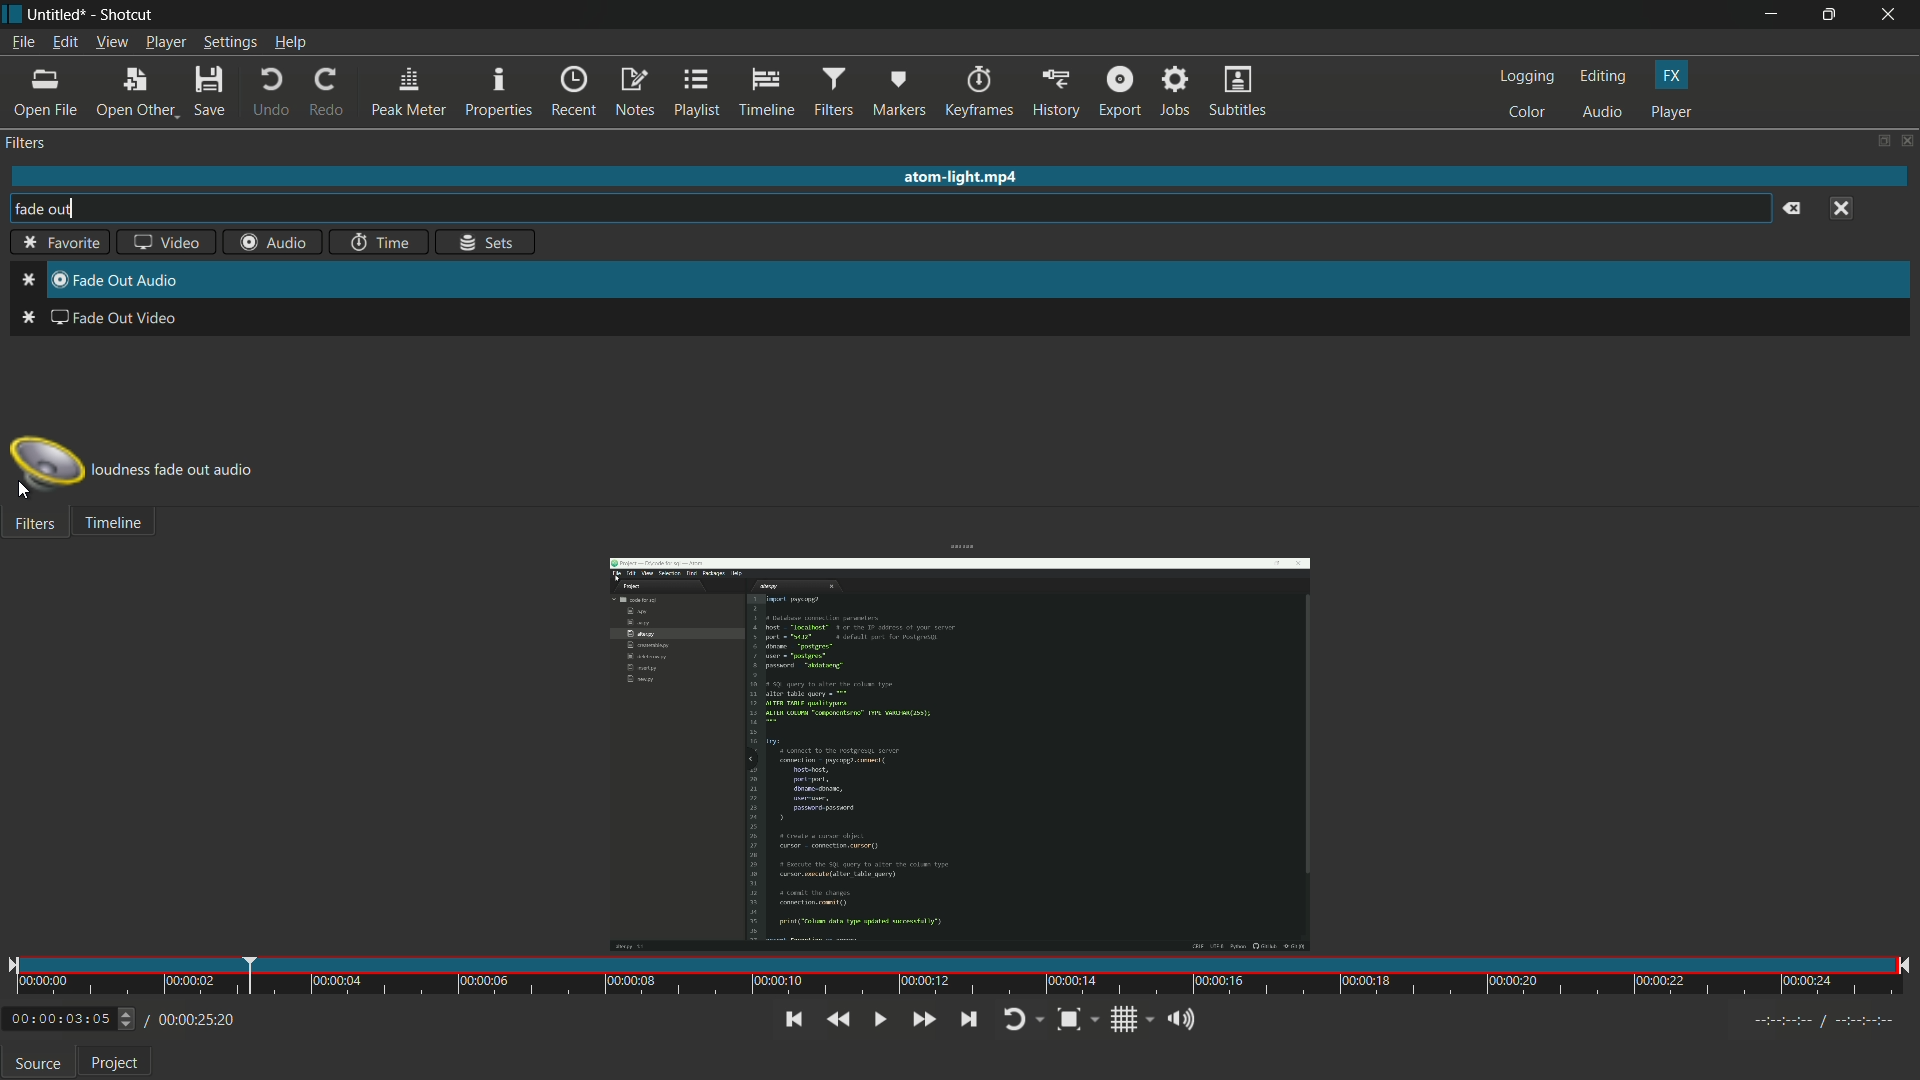  I want to click on fade out audio, so click(40, 280).